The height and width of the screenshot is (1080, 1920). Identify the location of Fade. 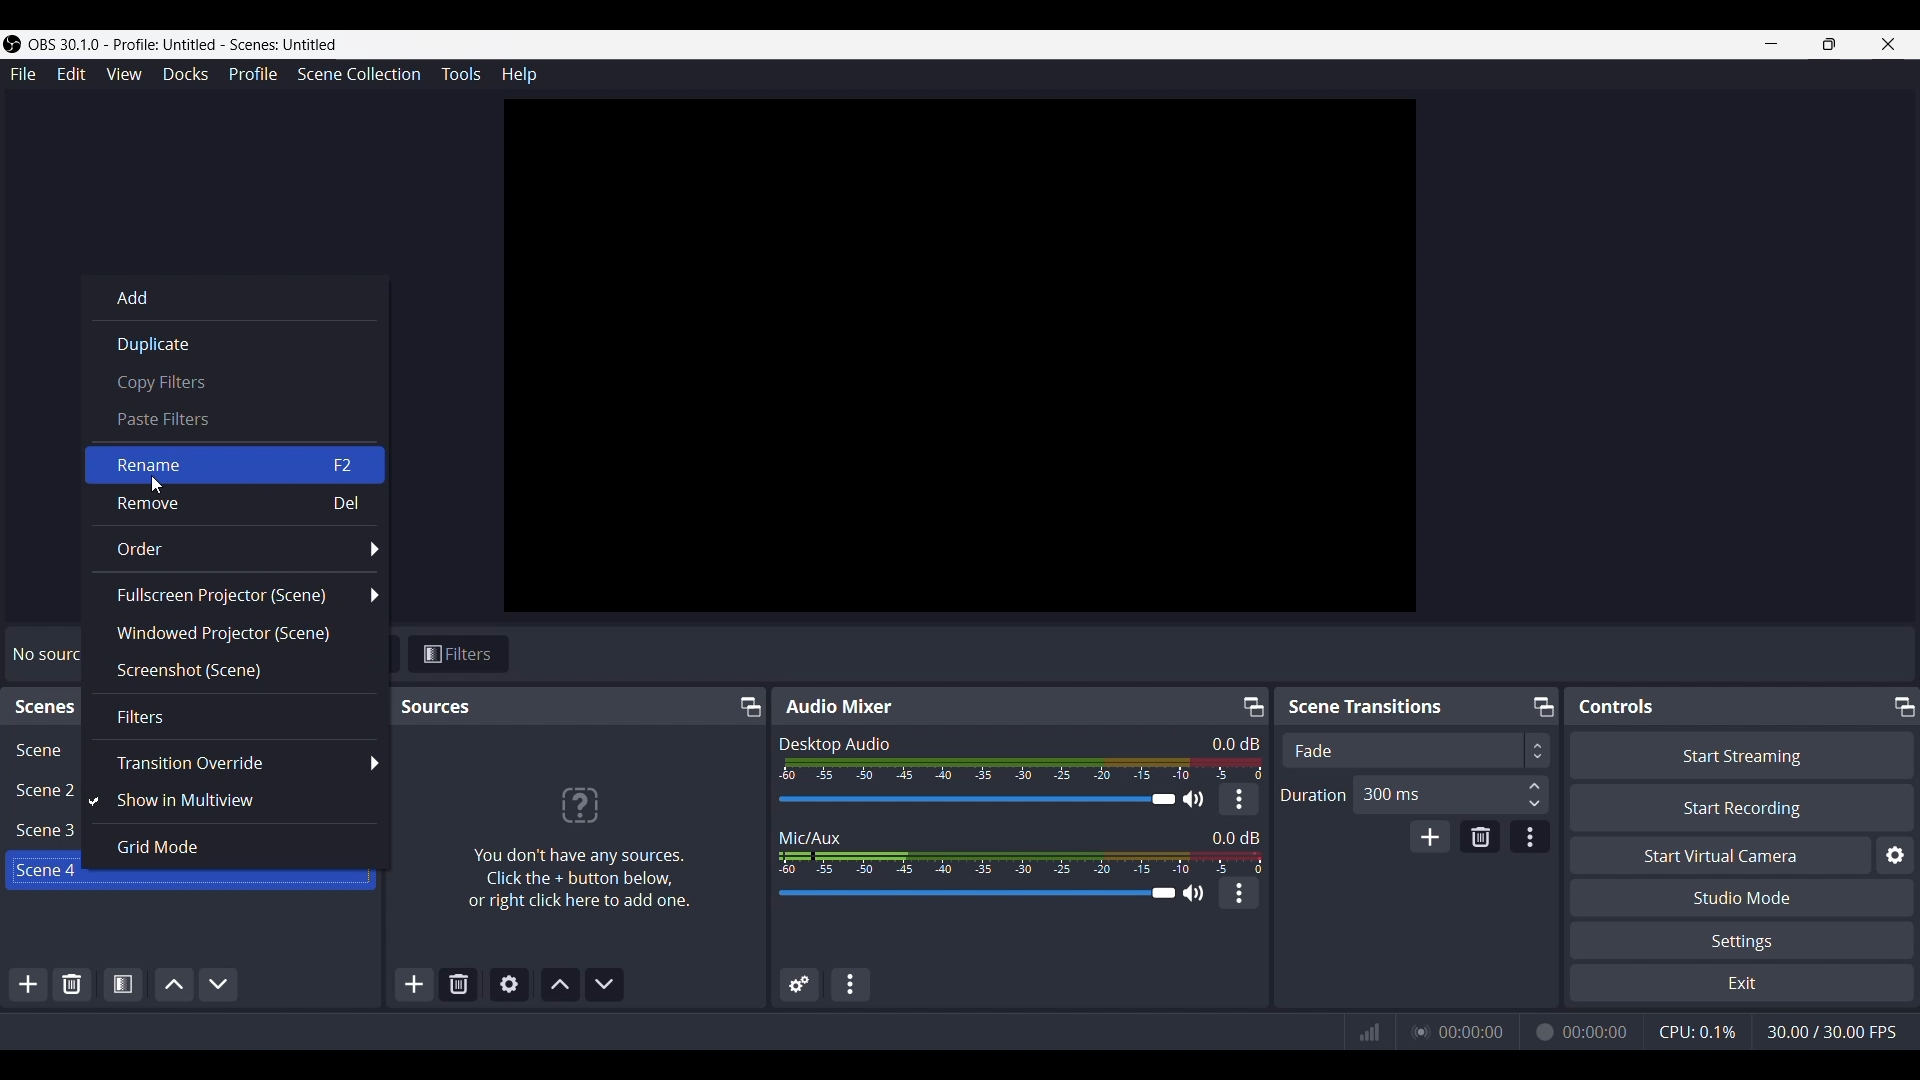
(1314, 751).